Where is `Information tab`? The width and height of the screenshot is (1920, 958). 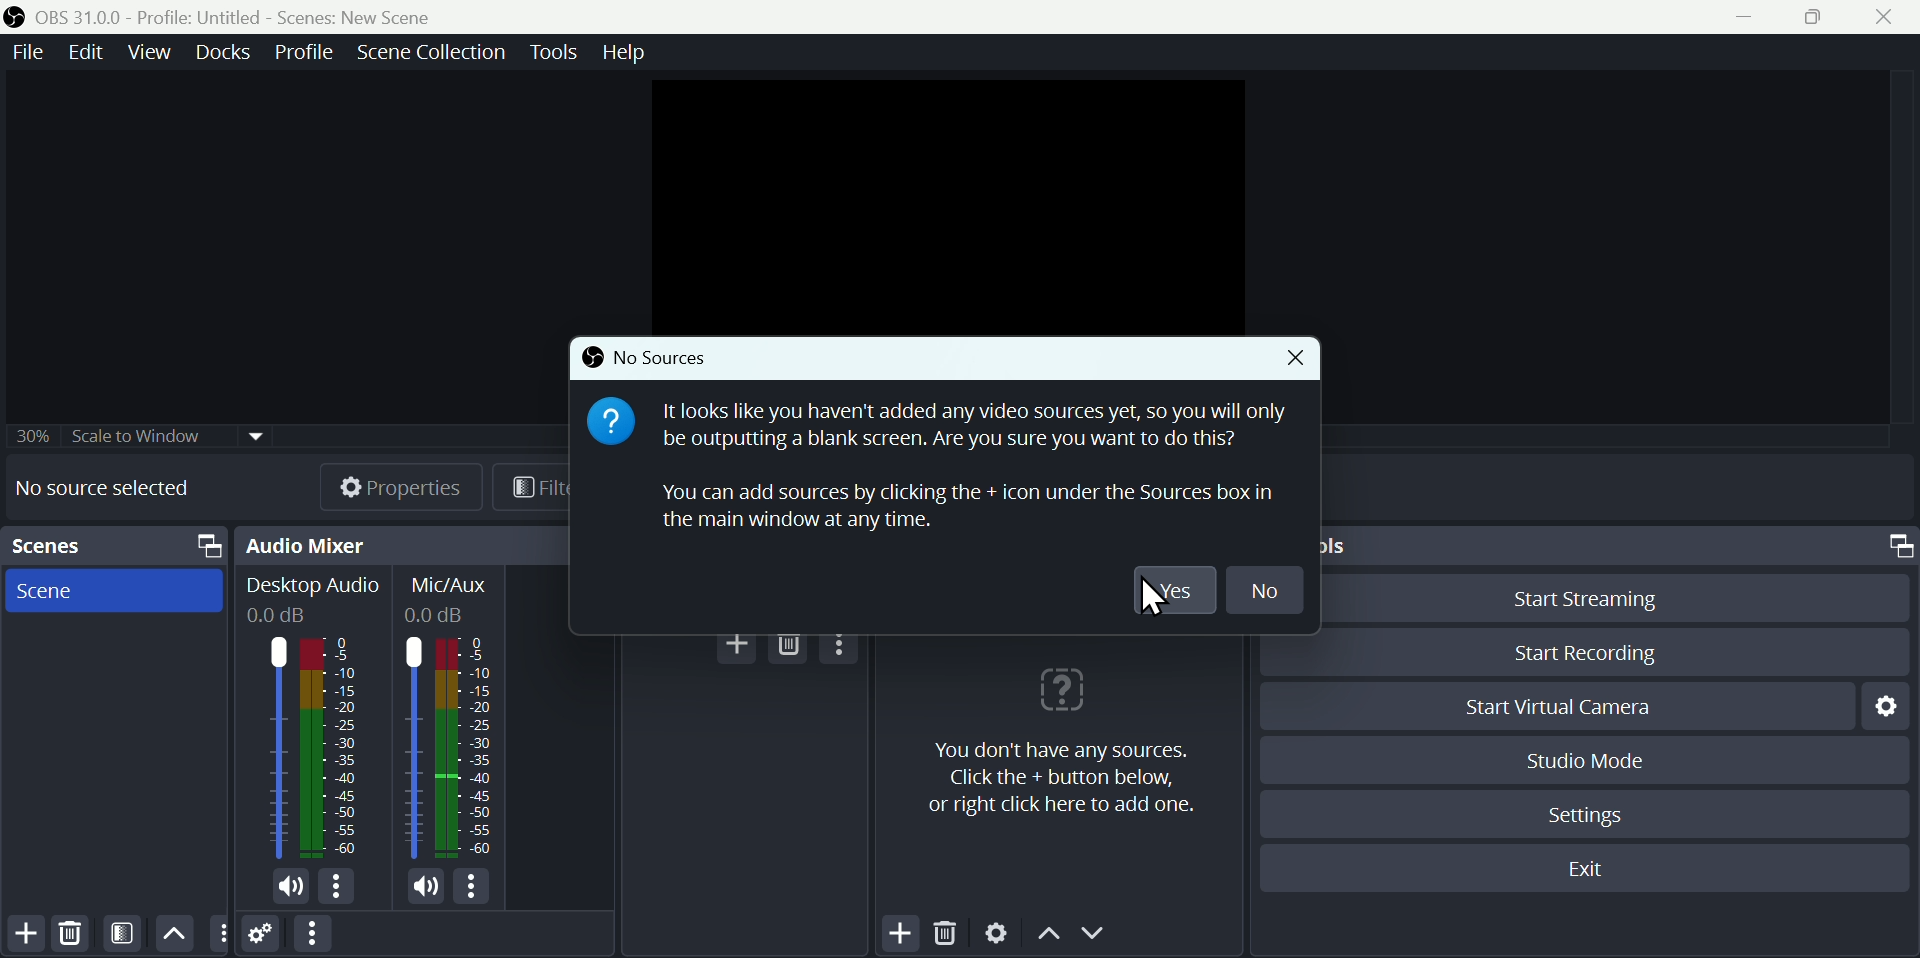 Information tab is located at coordinates (973, 466).